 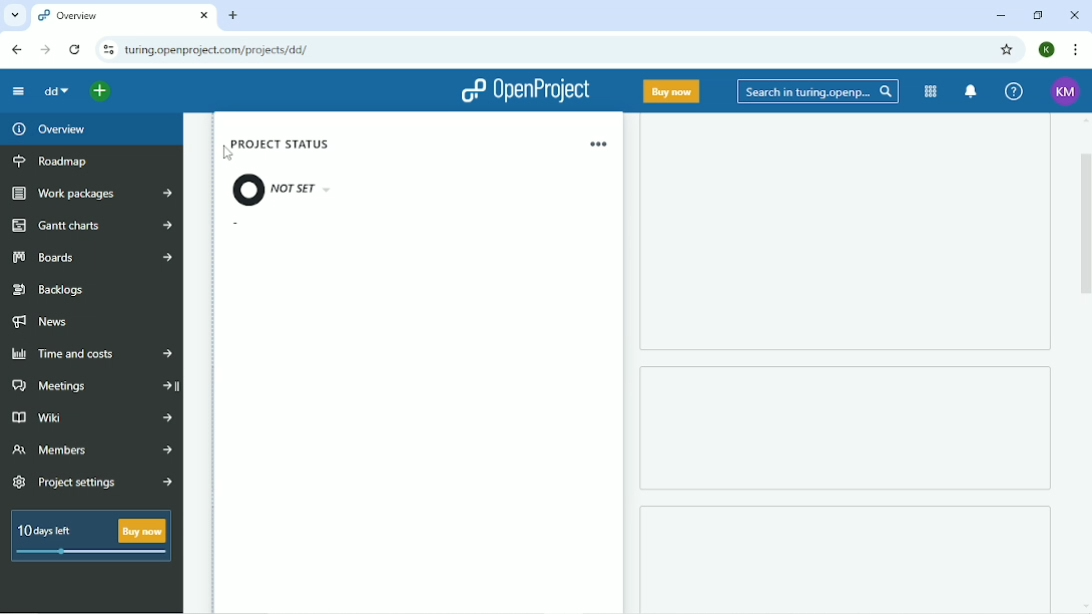 I want to click on Project settings, so click(x=92, y=482).